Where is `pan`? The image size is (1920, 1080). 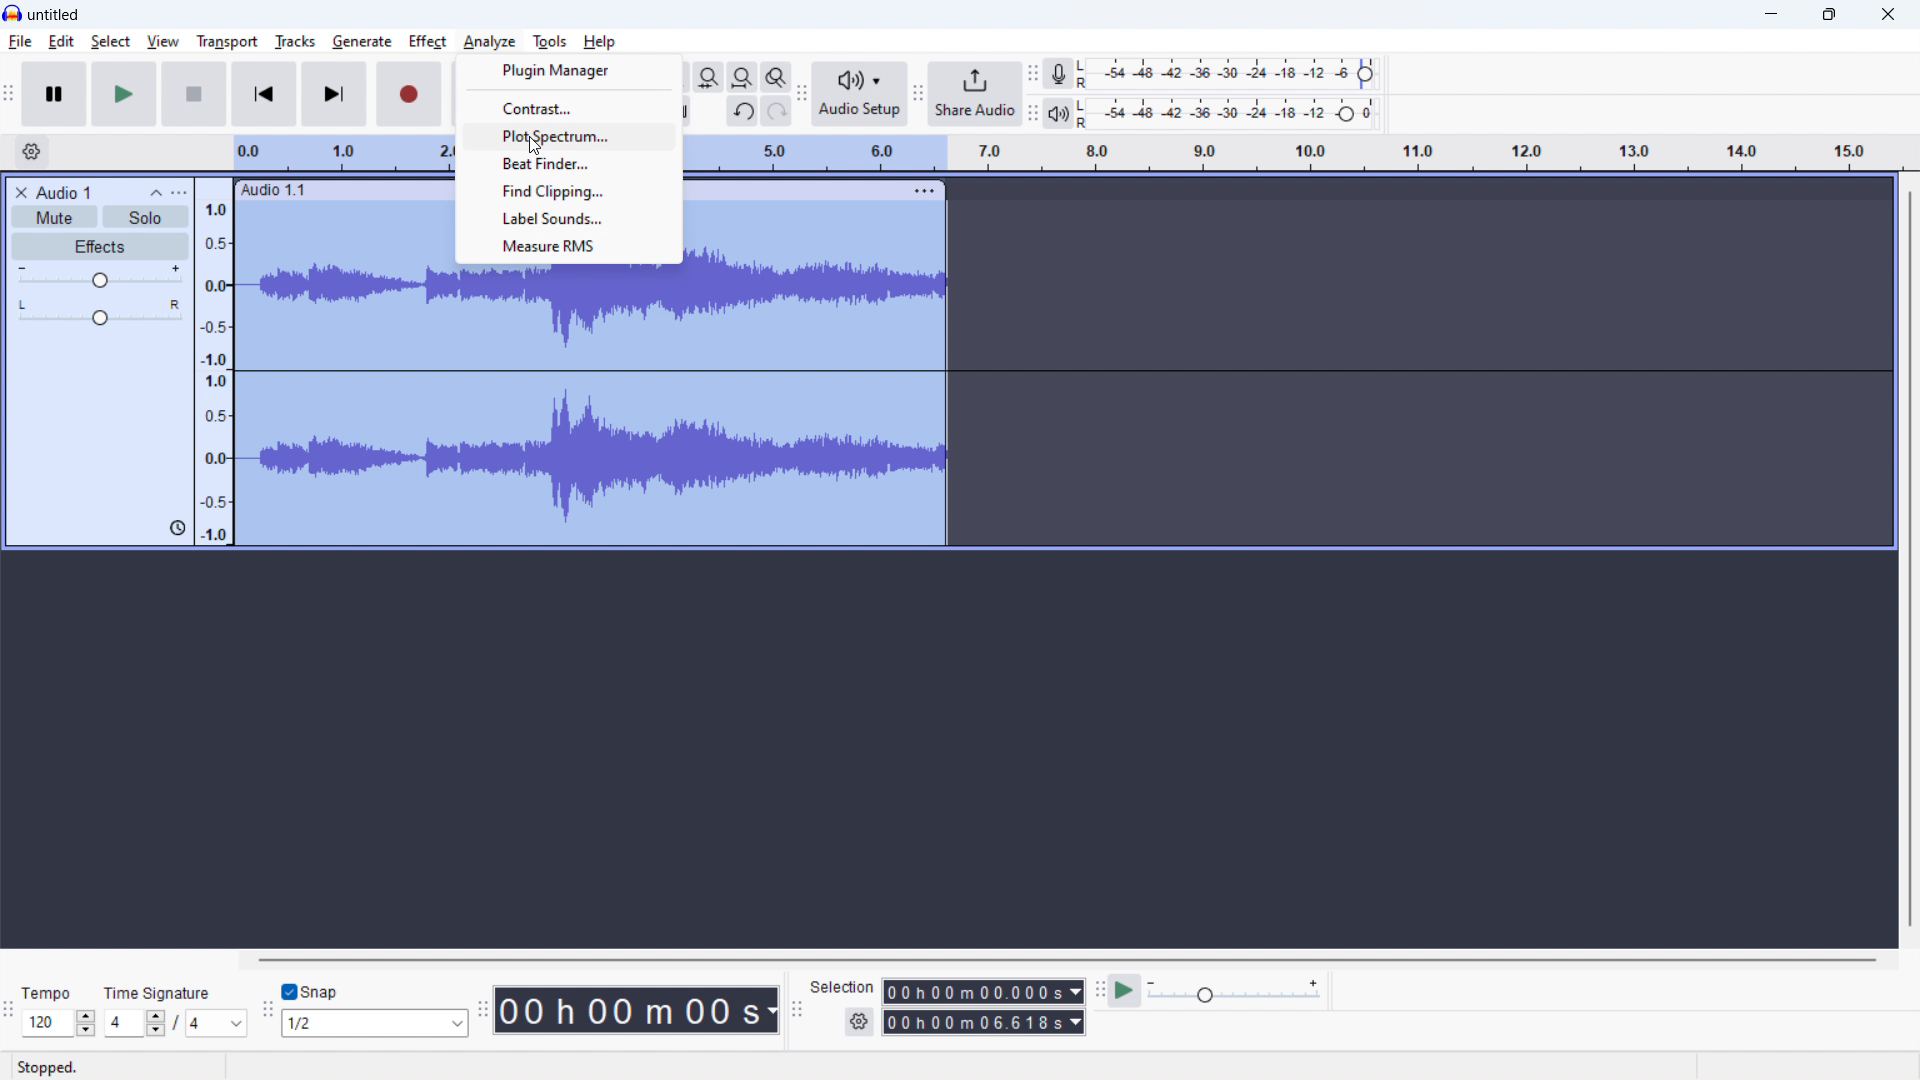 pan is located at coordinates (99, 312).